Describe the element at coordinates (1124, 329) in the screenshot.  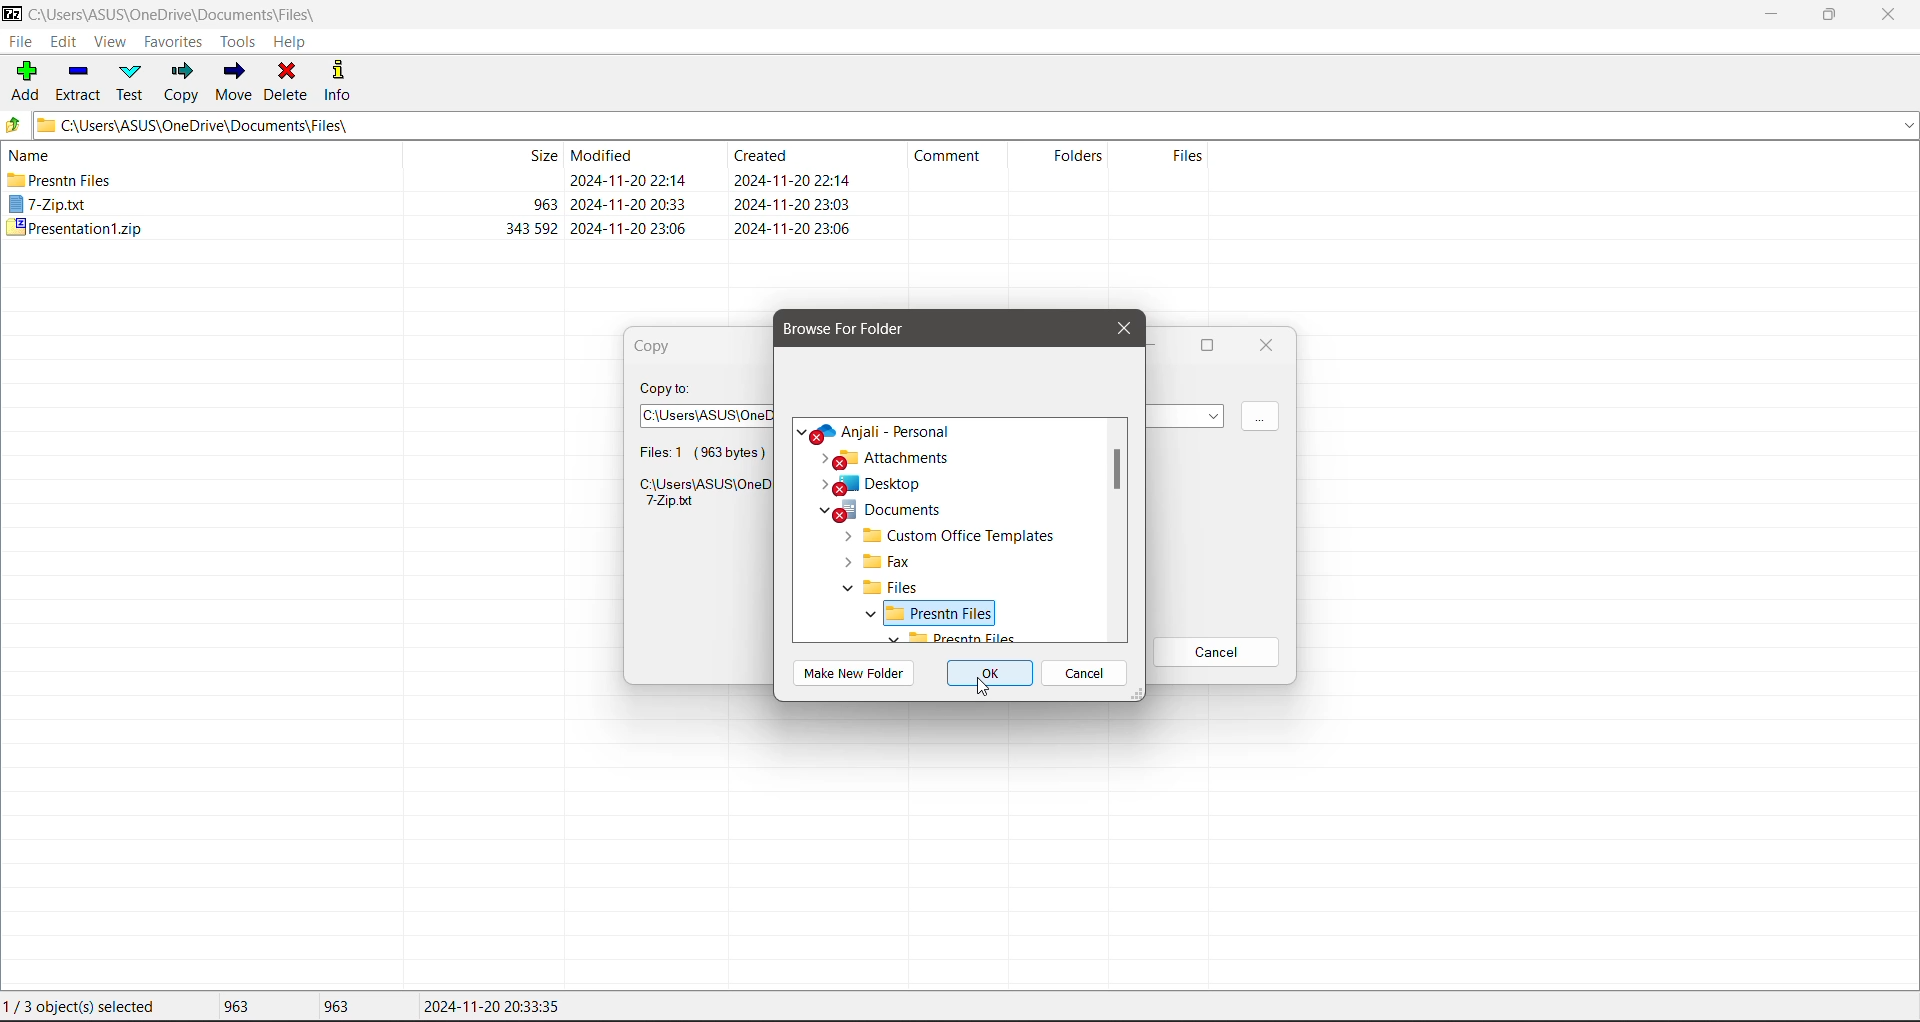
I see `Close` at that location.